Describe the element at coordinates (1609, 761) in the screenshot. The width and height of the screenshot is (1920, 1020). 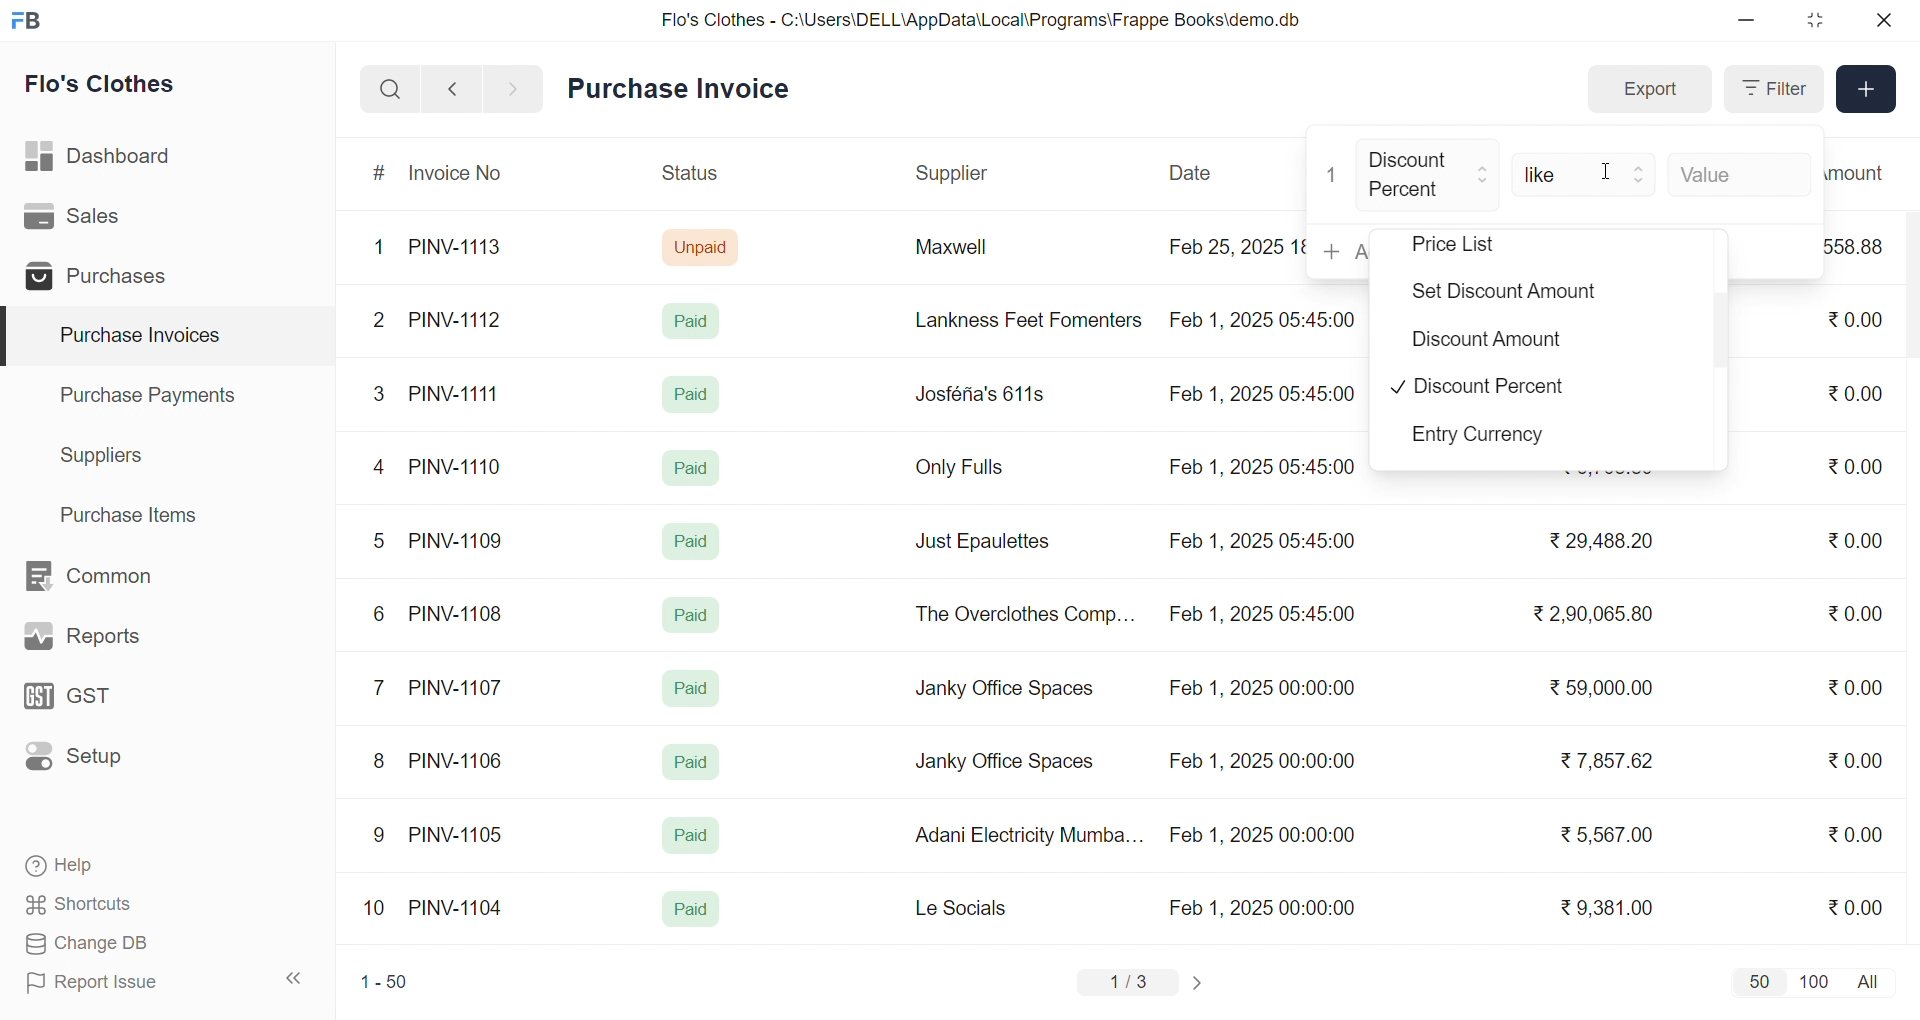
I see `₹ 7,857.62` at that location.